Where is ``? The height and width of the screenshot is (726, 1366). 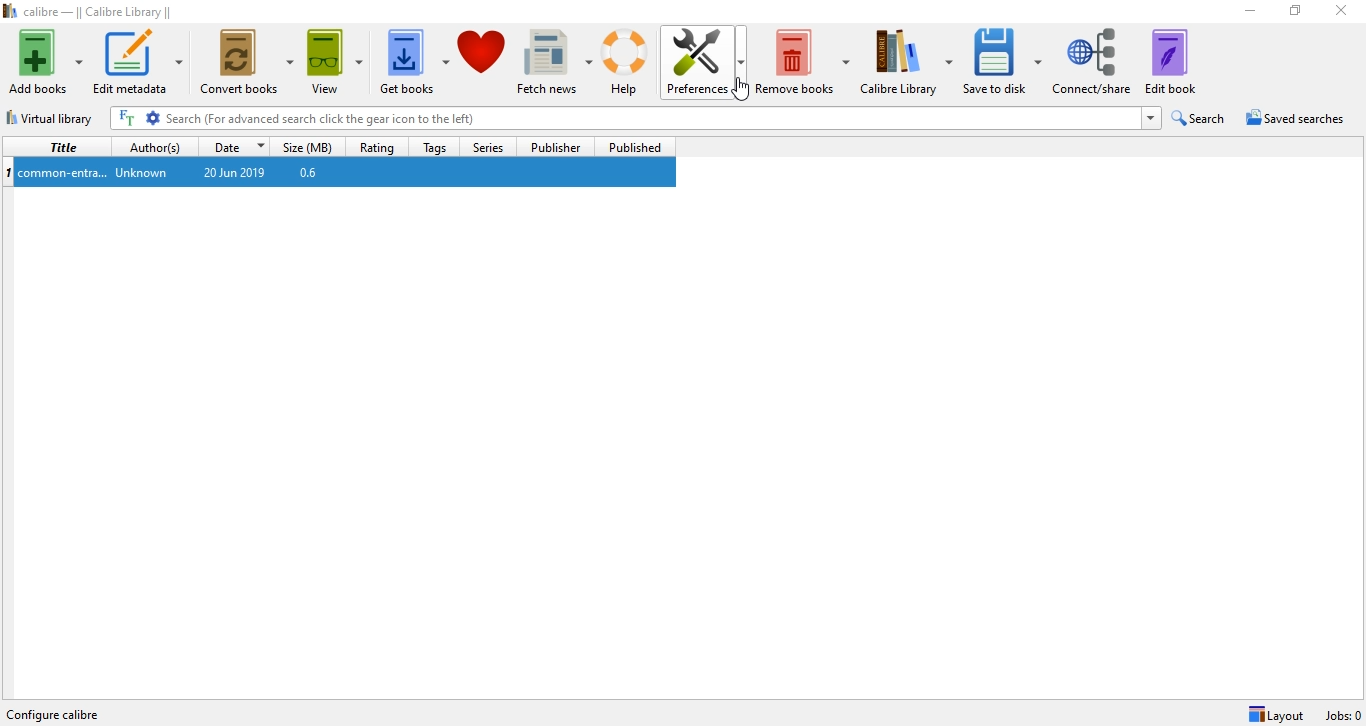
 is located at coordinates (907, 57).